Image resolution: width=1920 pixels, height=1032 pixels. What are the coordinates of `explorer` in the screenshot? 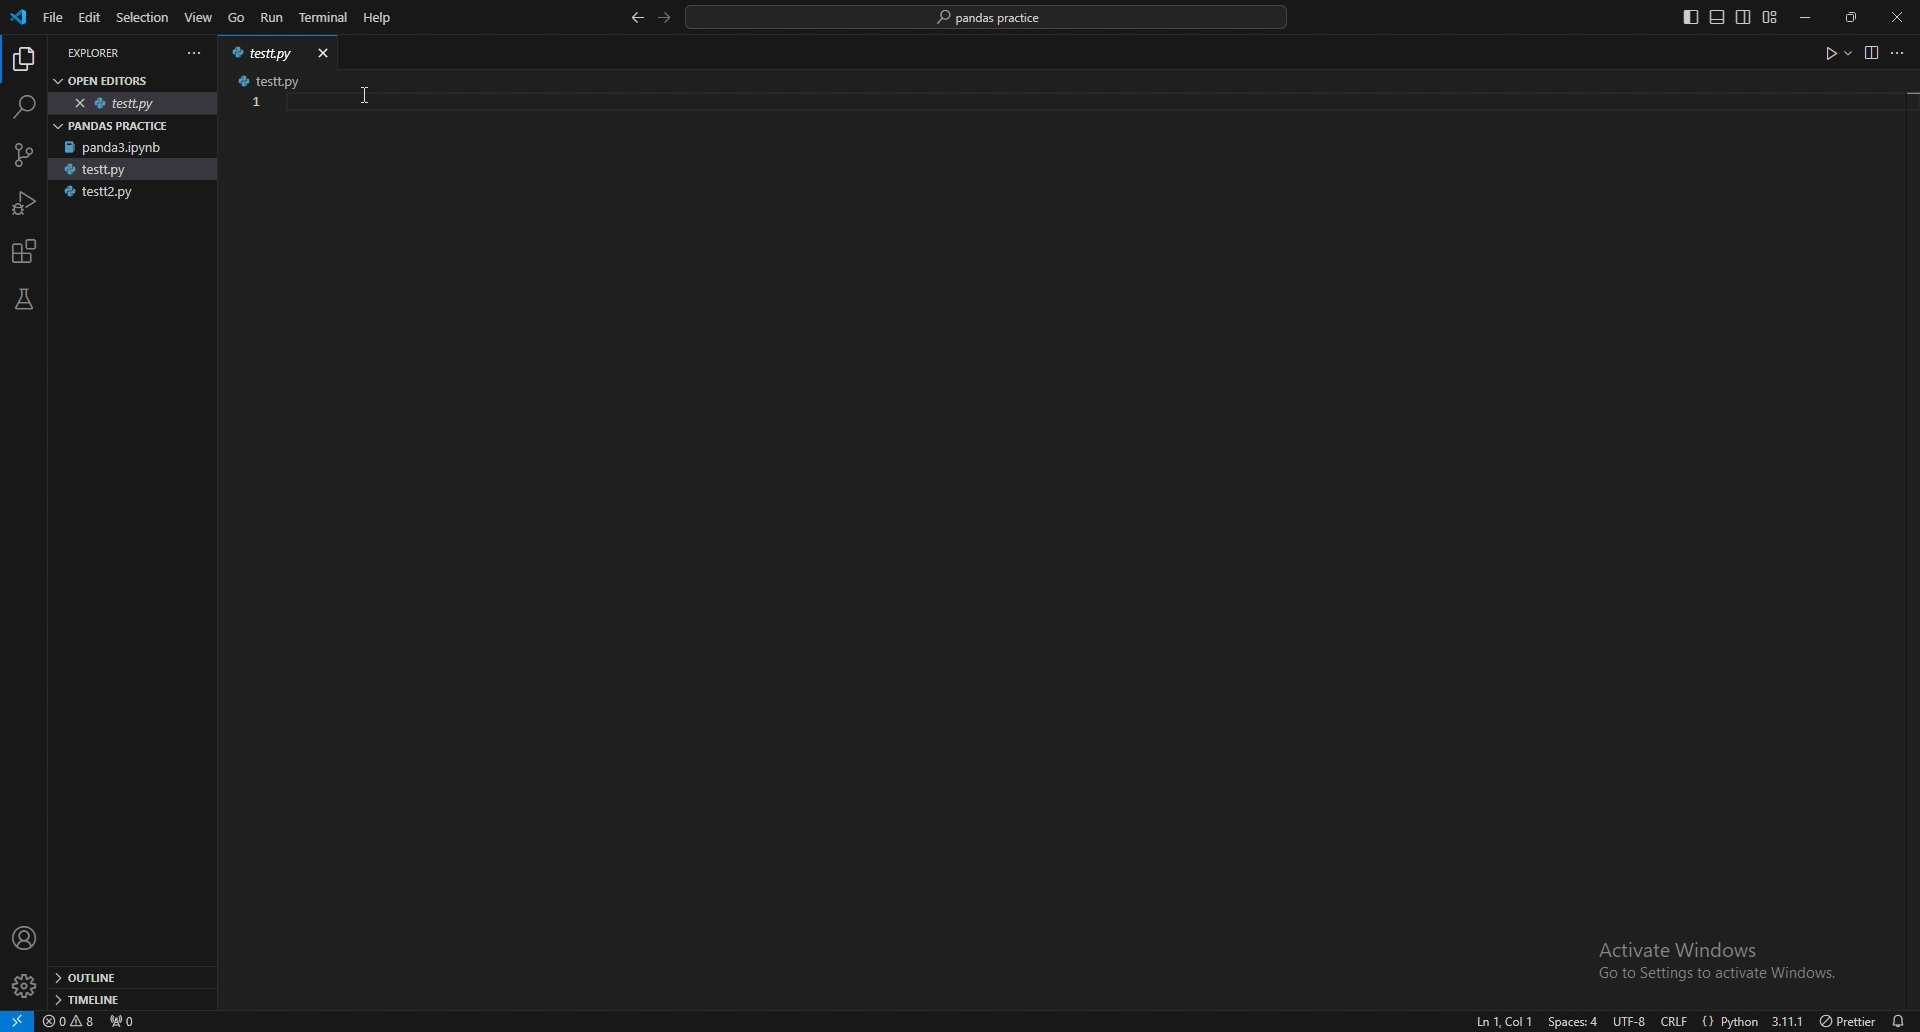 It's located at (116, 51).